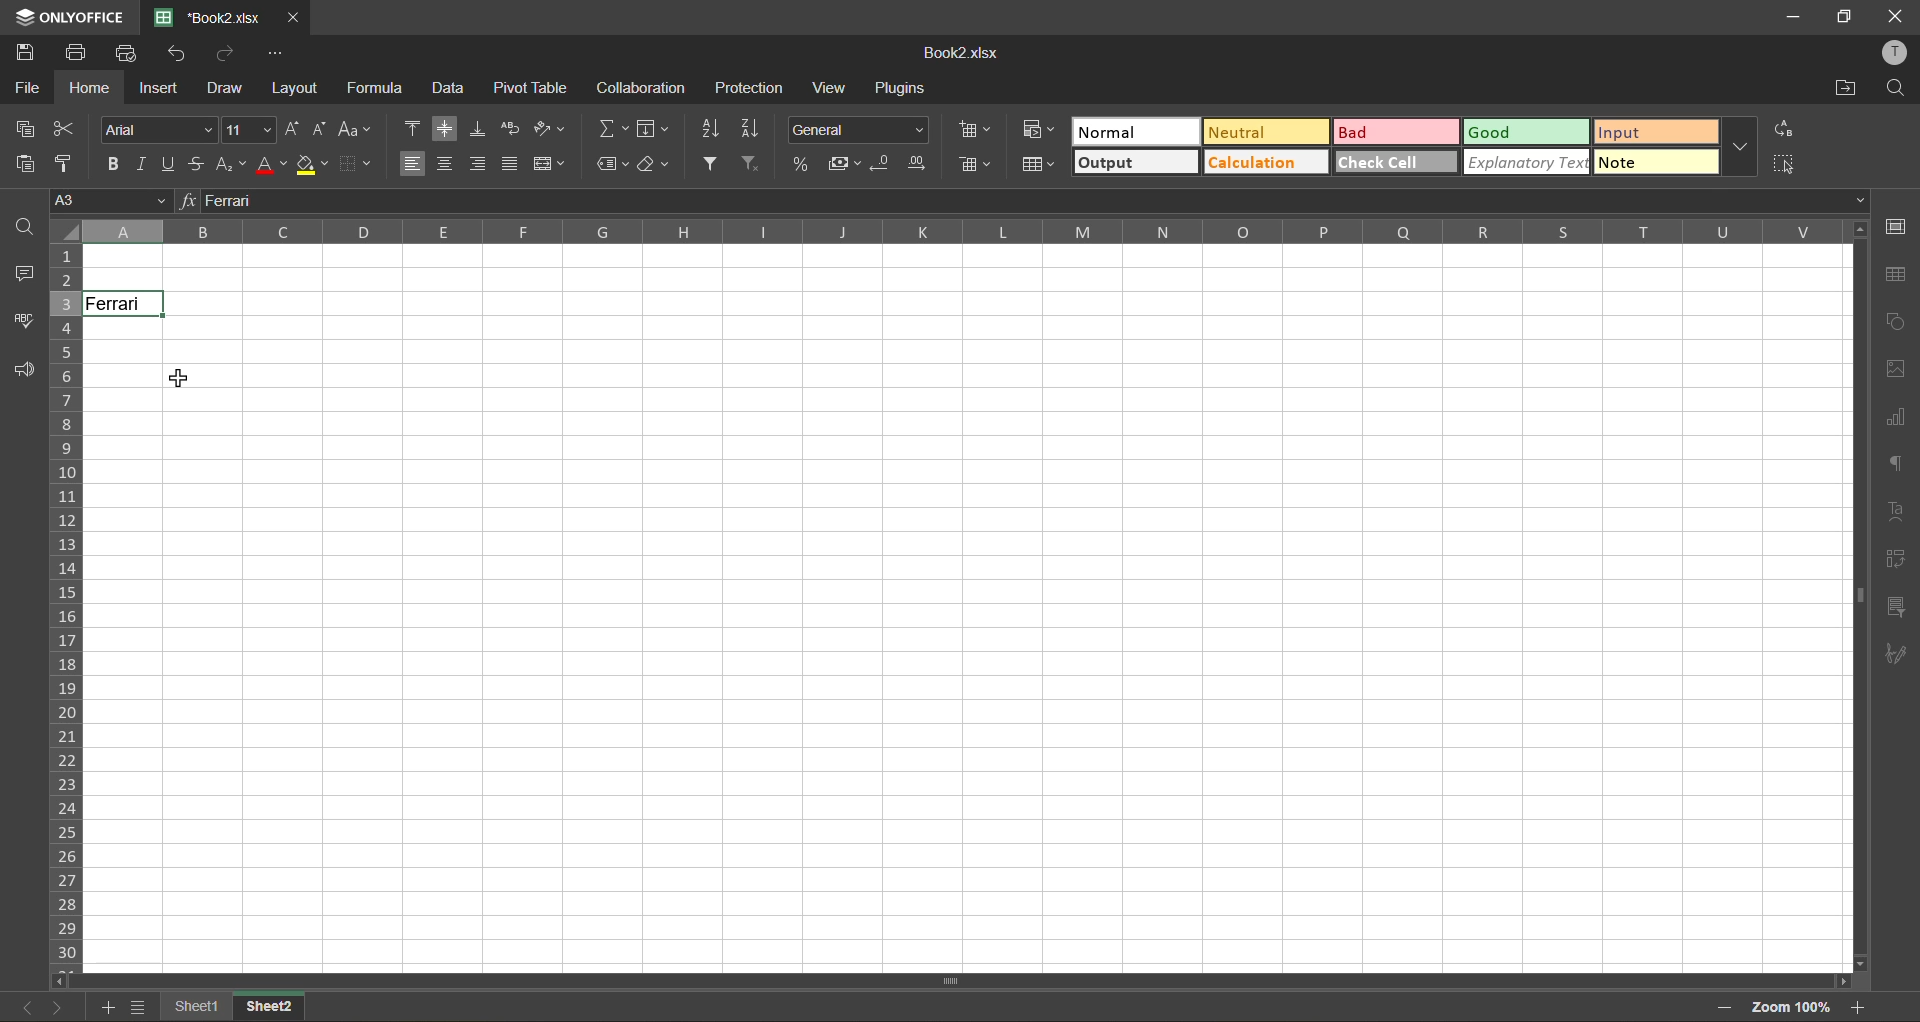 This screenshot has height=1022, width=1920. I want to click on copy style, so click(66, 165).